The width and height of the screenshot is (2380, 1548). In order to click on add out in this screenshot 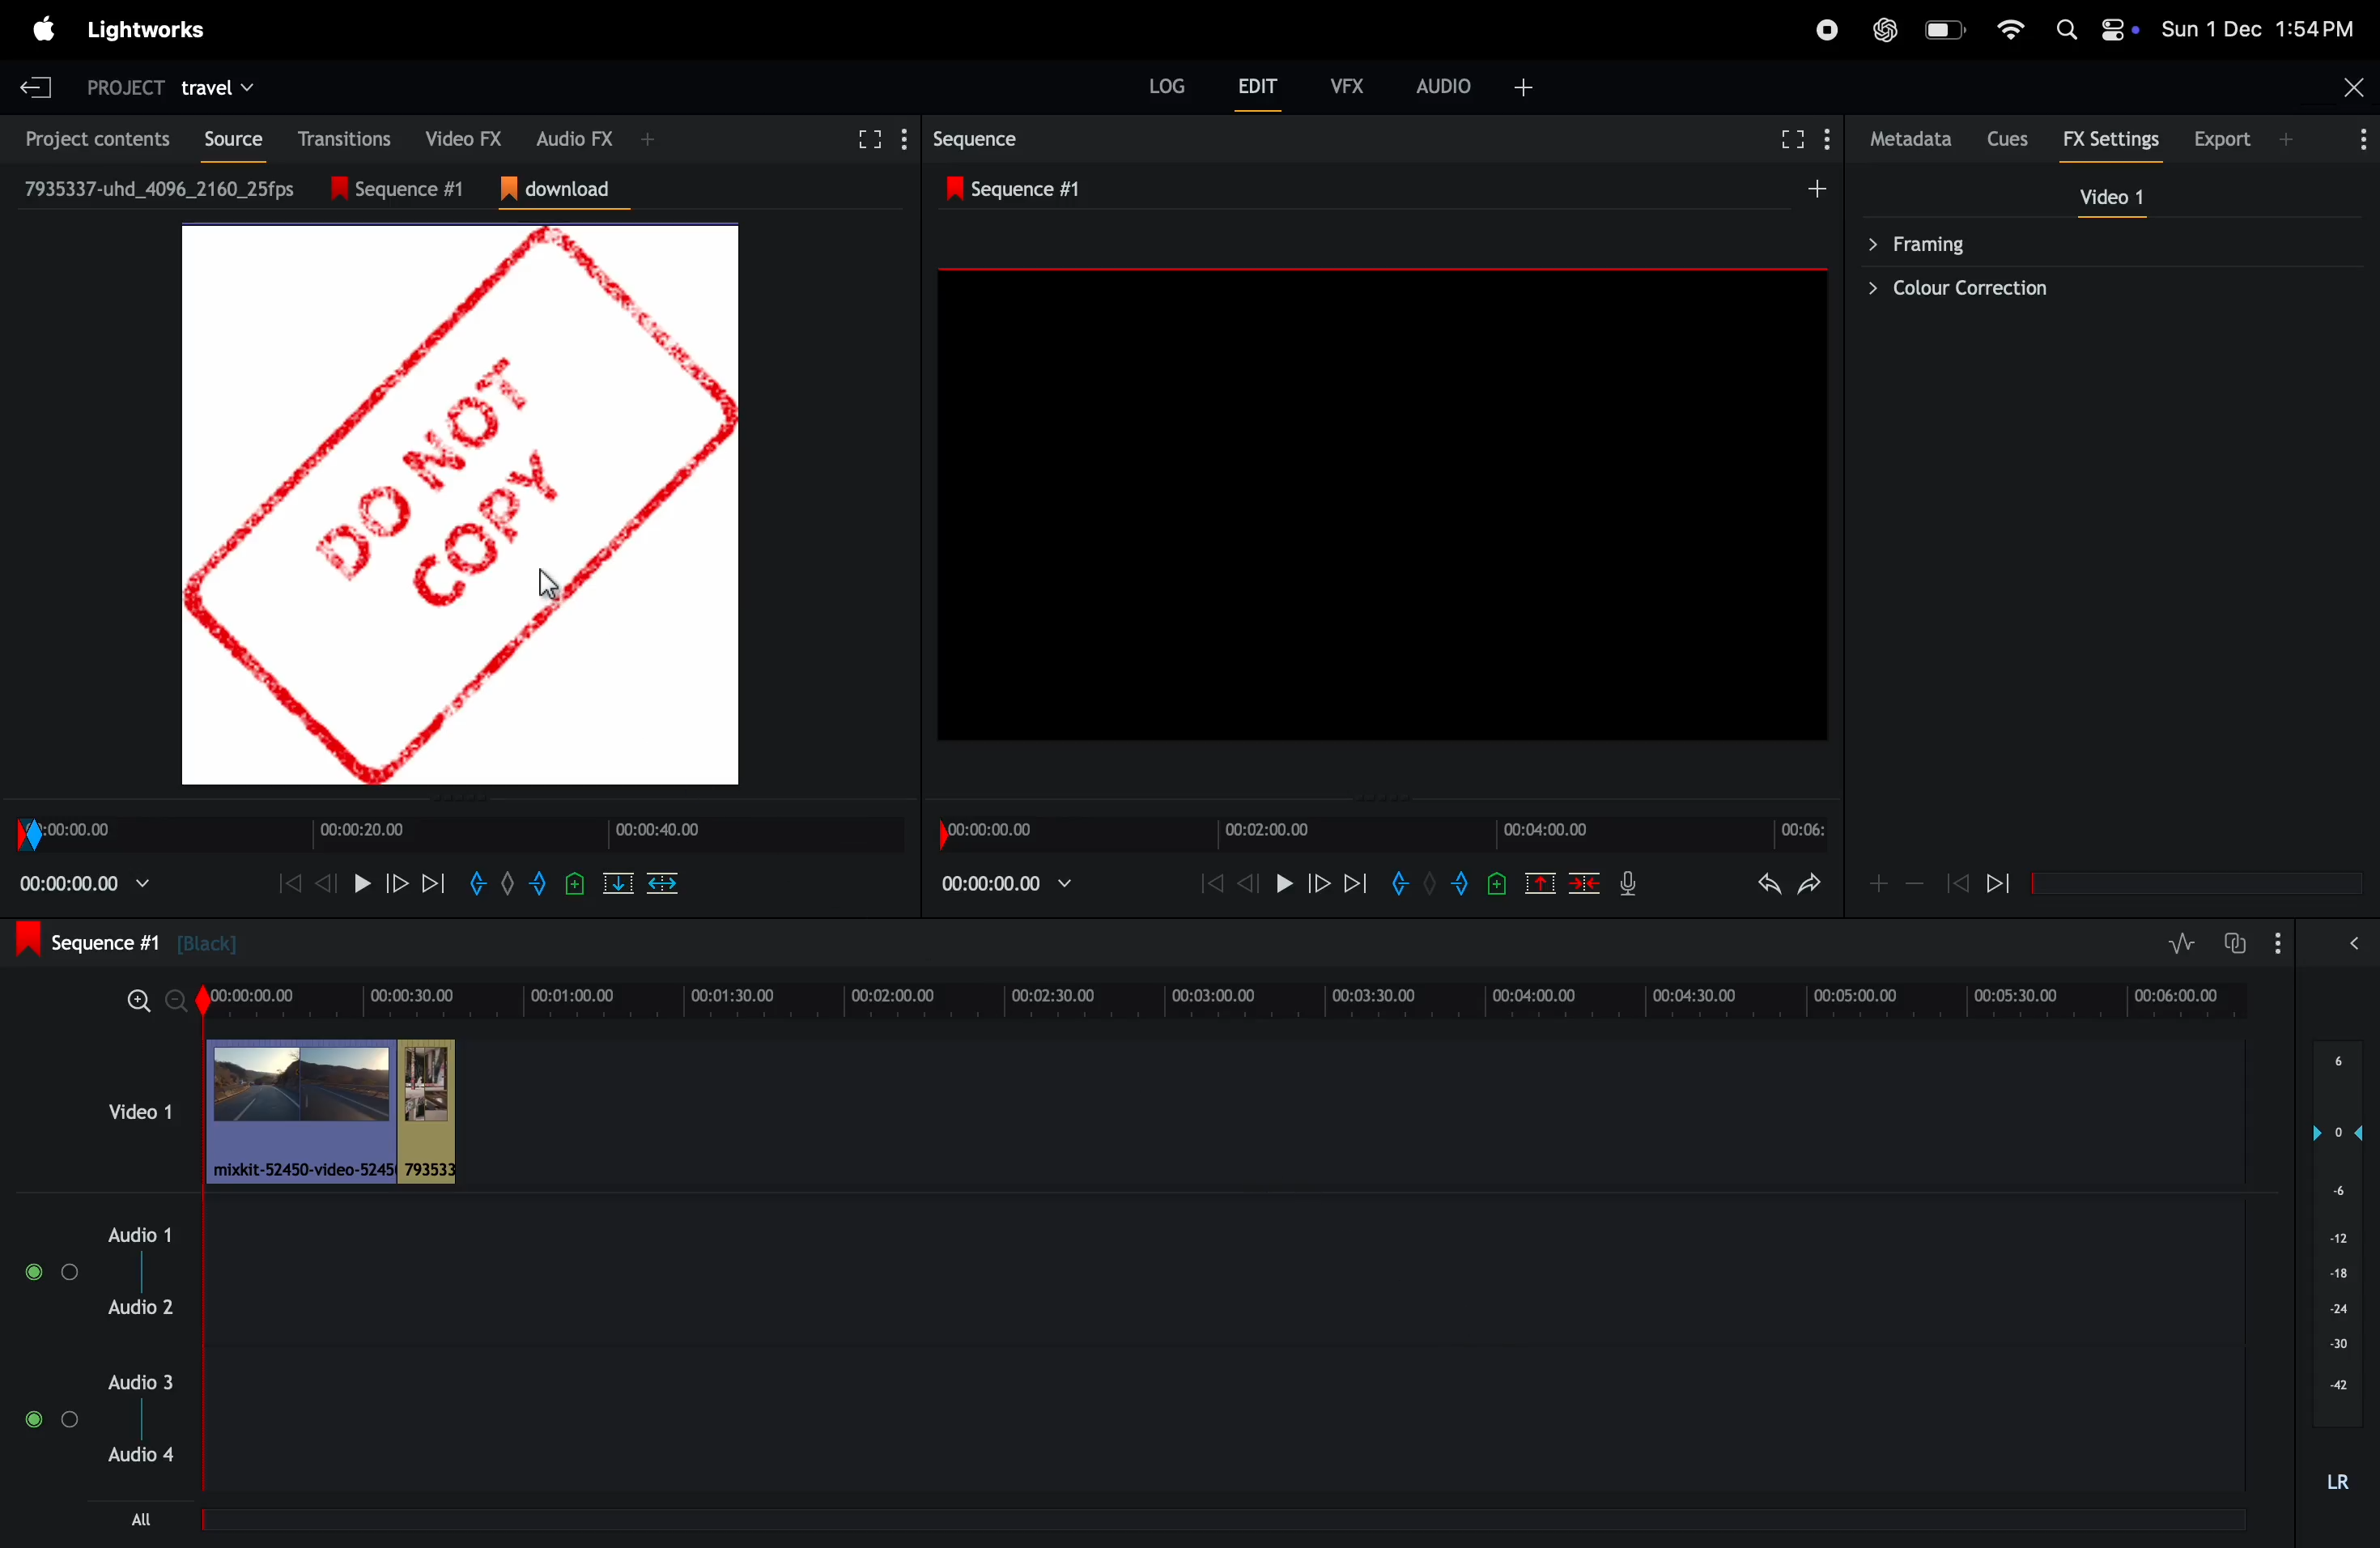, I will do `click(1463, 883)`.